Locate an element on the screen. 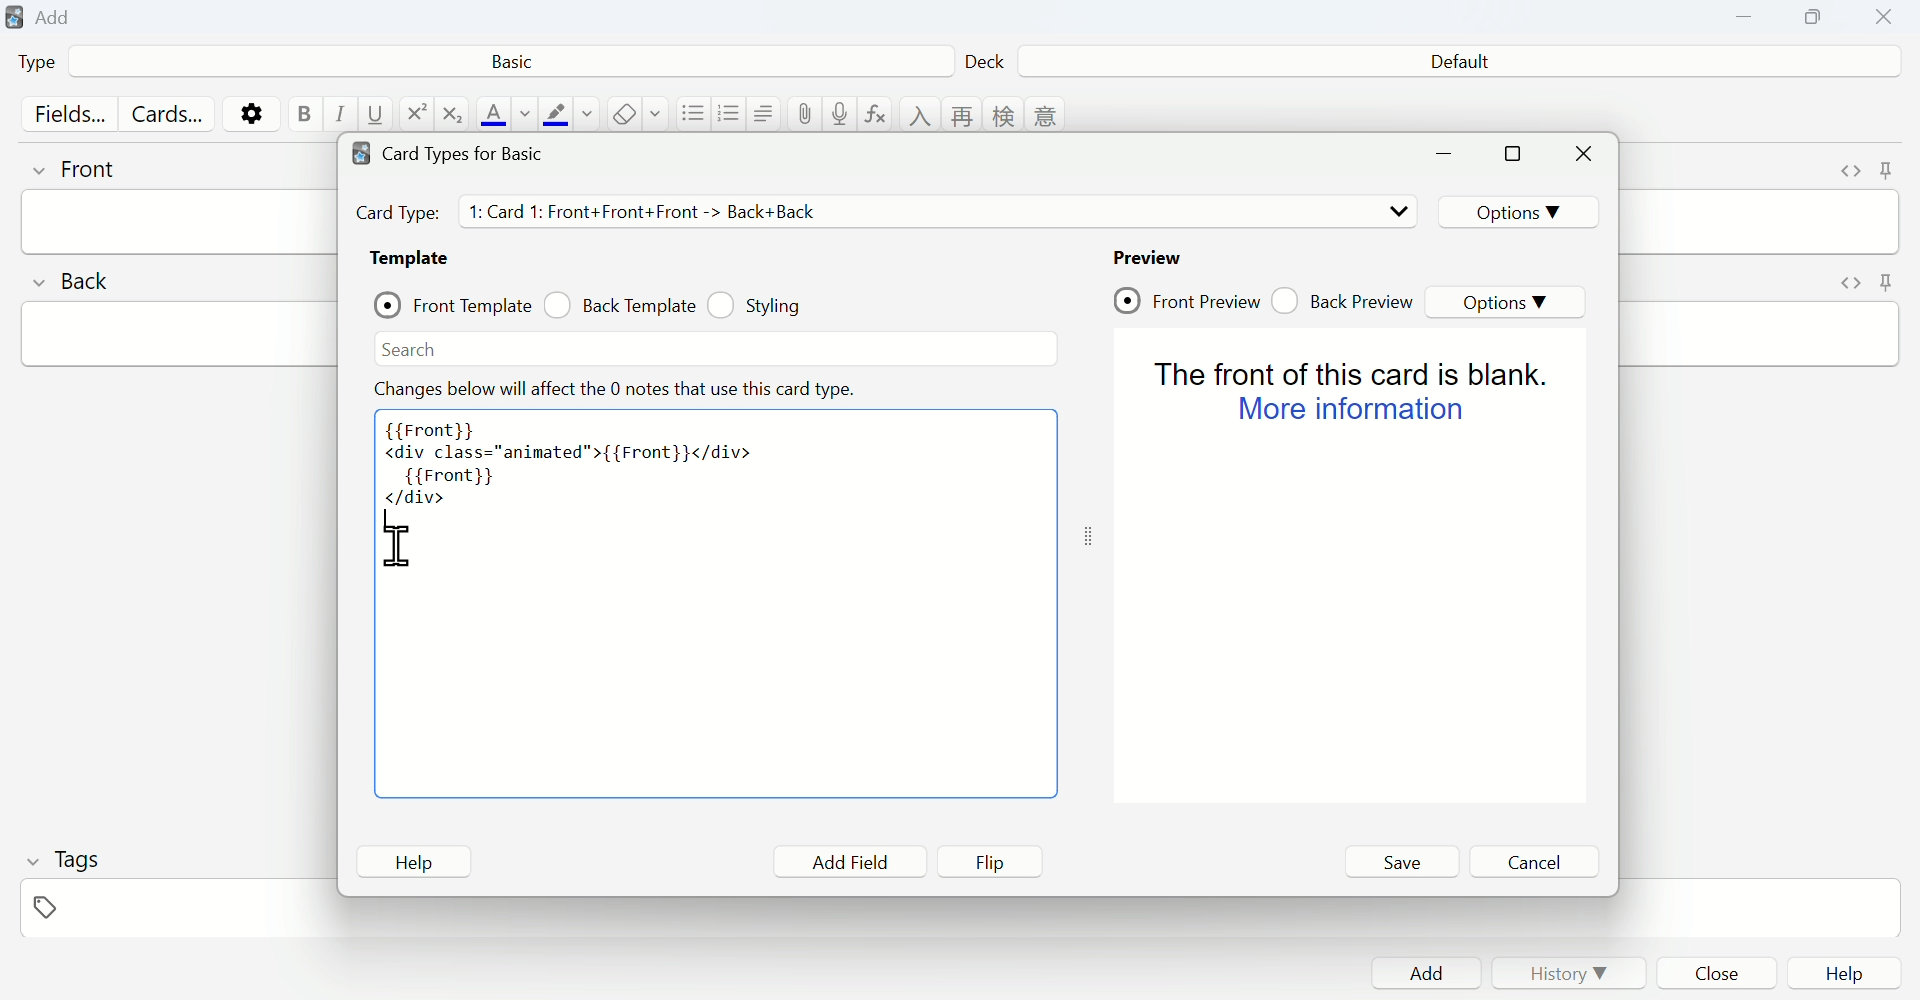  Options is located at coordinates (1505, 302).